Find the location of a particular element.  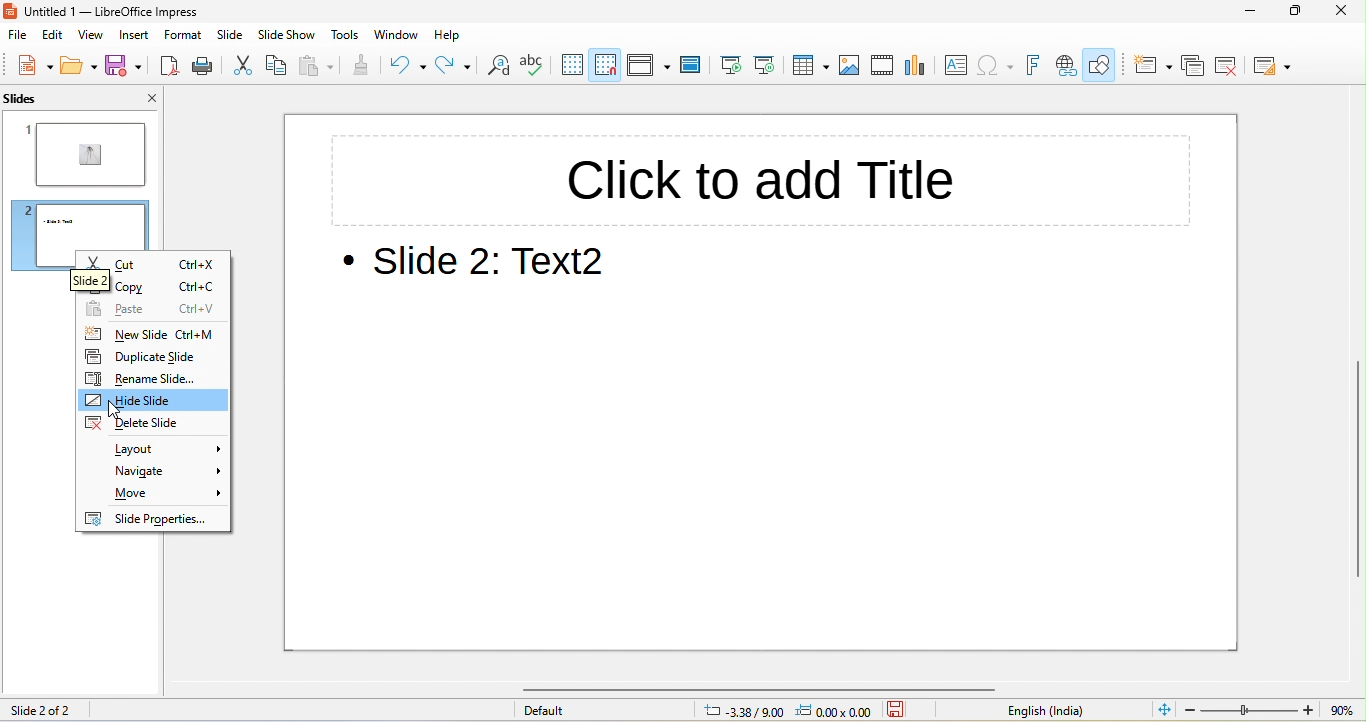

vertical scroll bar is located at coordinates (1355, 470).